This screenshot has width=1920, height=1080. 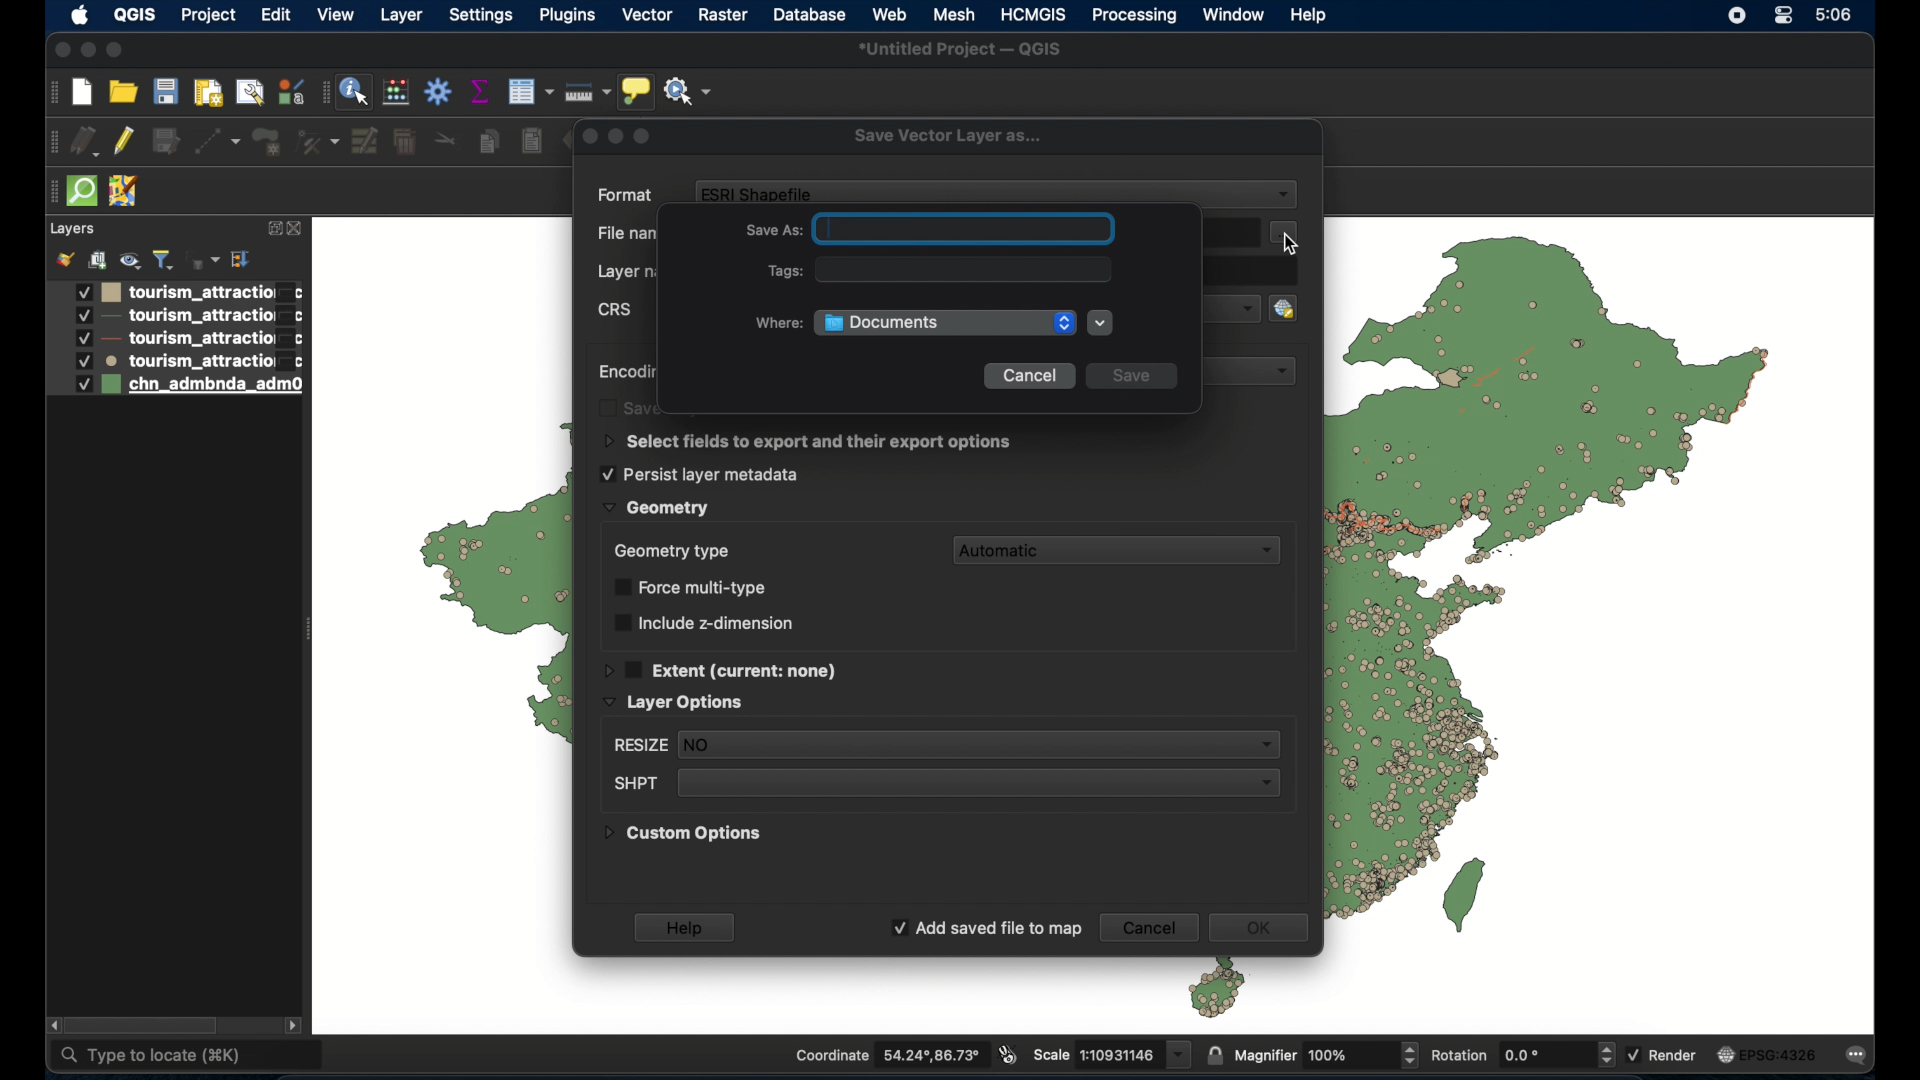 What do you see at coordinates (276, 17) in the screenshot?
I see `edit` at bounding box center [276, 17].